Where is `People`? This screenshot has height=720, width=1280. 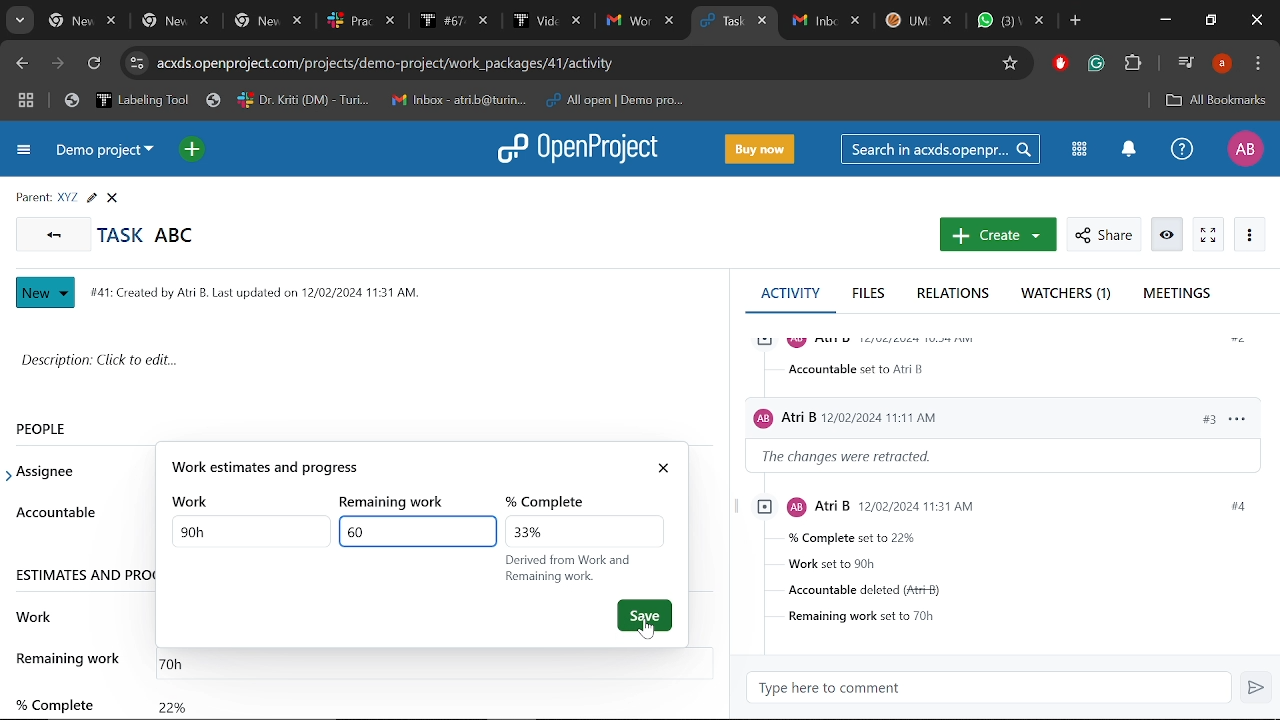
People is located at coordinates (63, 428).